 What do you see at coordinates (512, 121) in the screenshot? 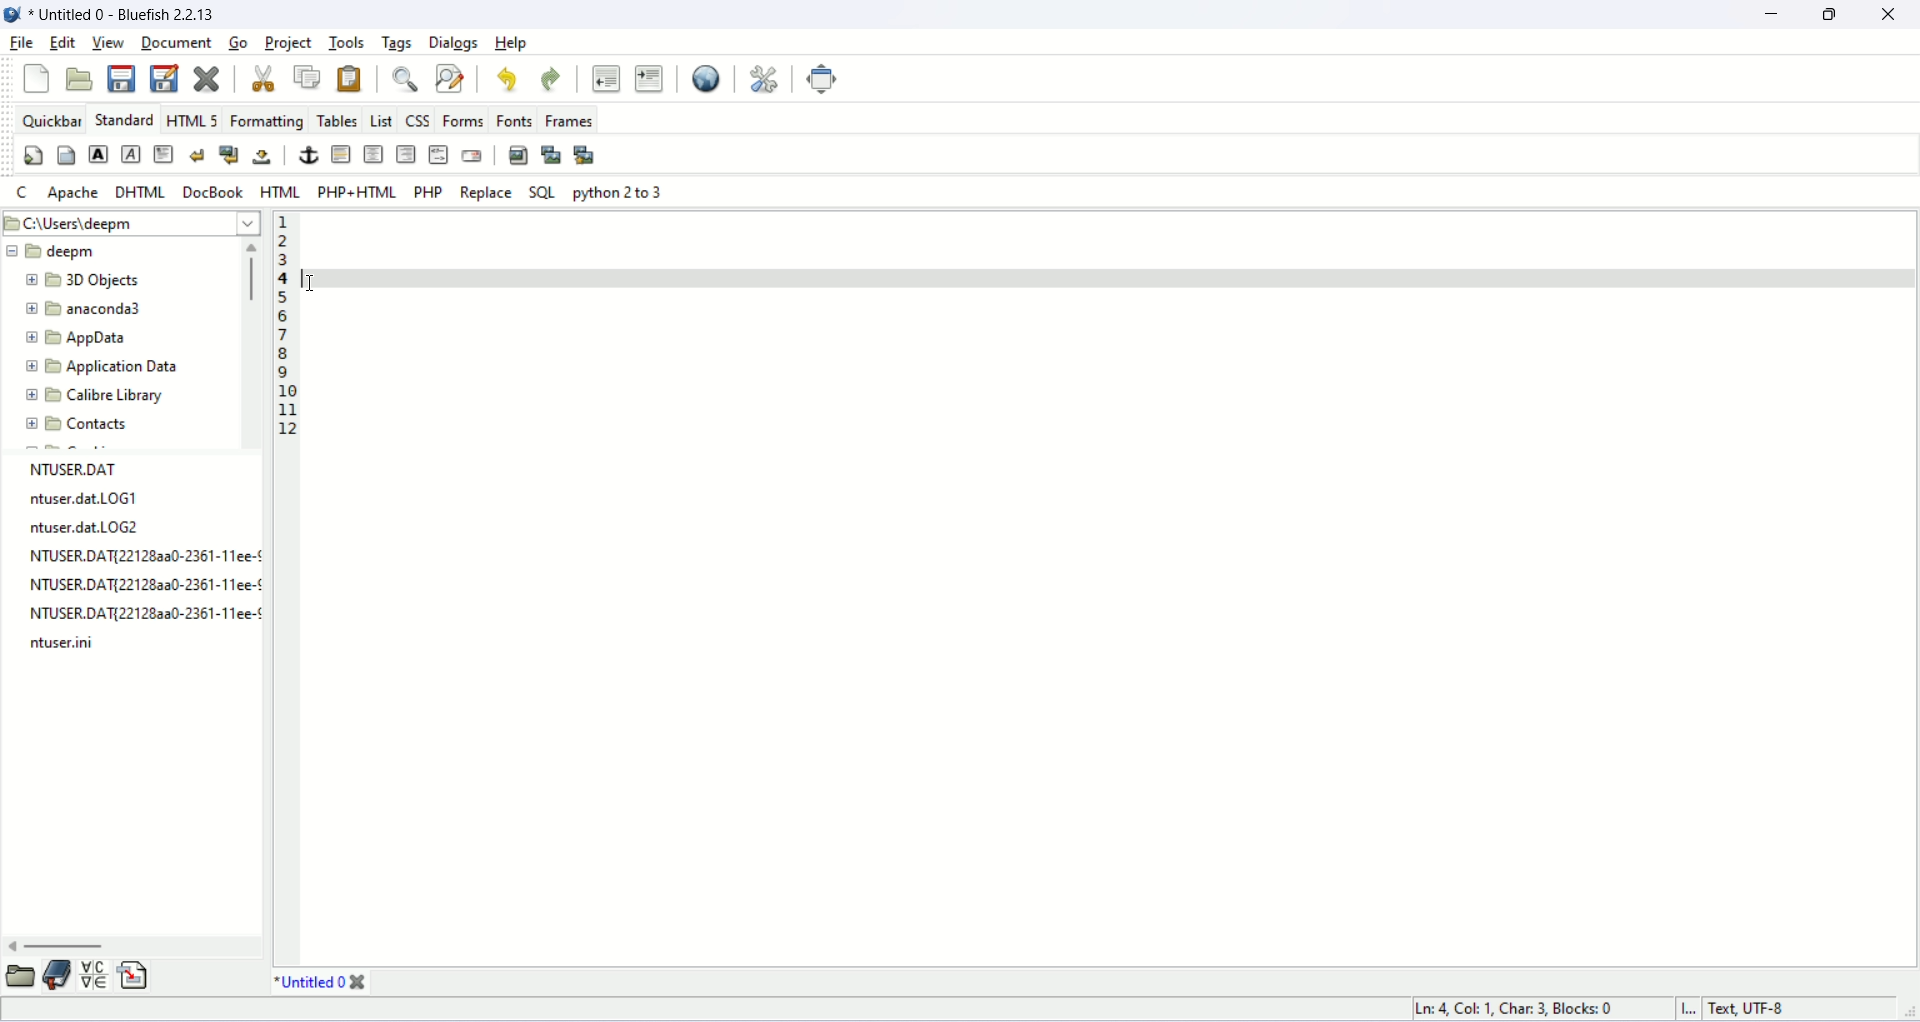
I see `fonts` at bounding box center [512, 121].